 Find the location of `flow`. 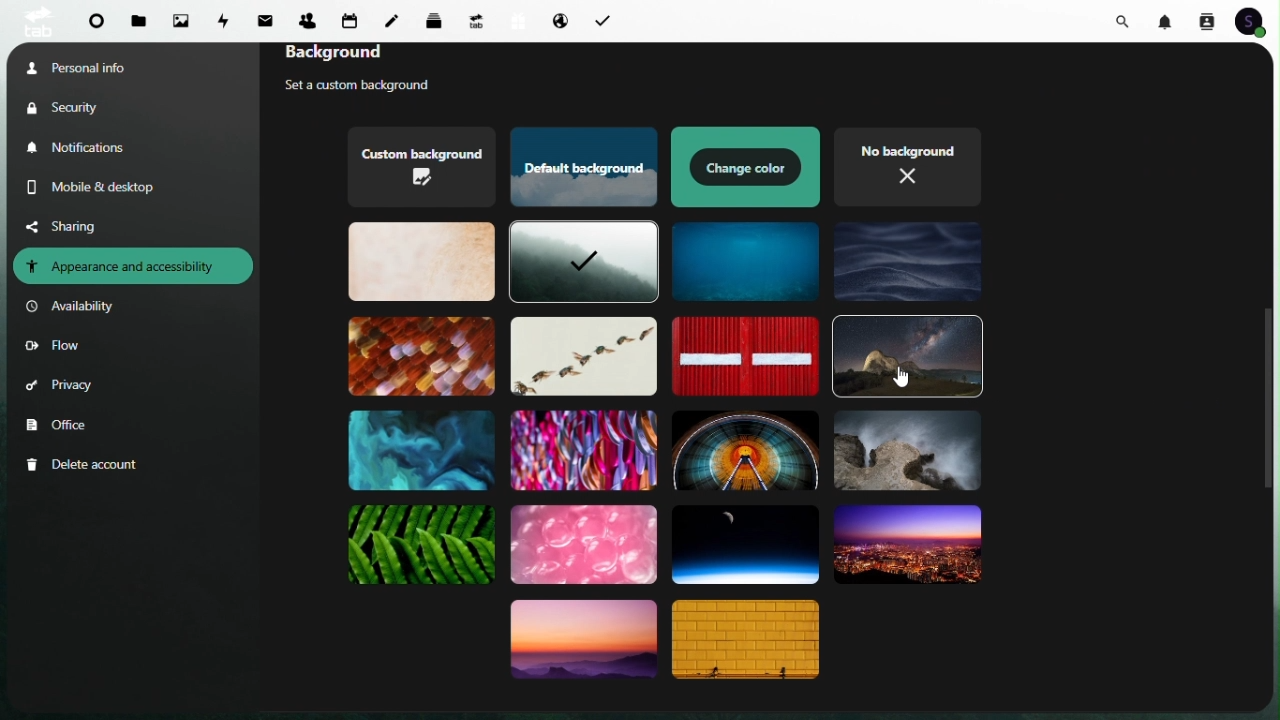

flow is located at coordinates (53, 348).